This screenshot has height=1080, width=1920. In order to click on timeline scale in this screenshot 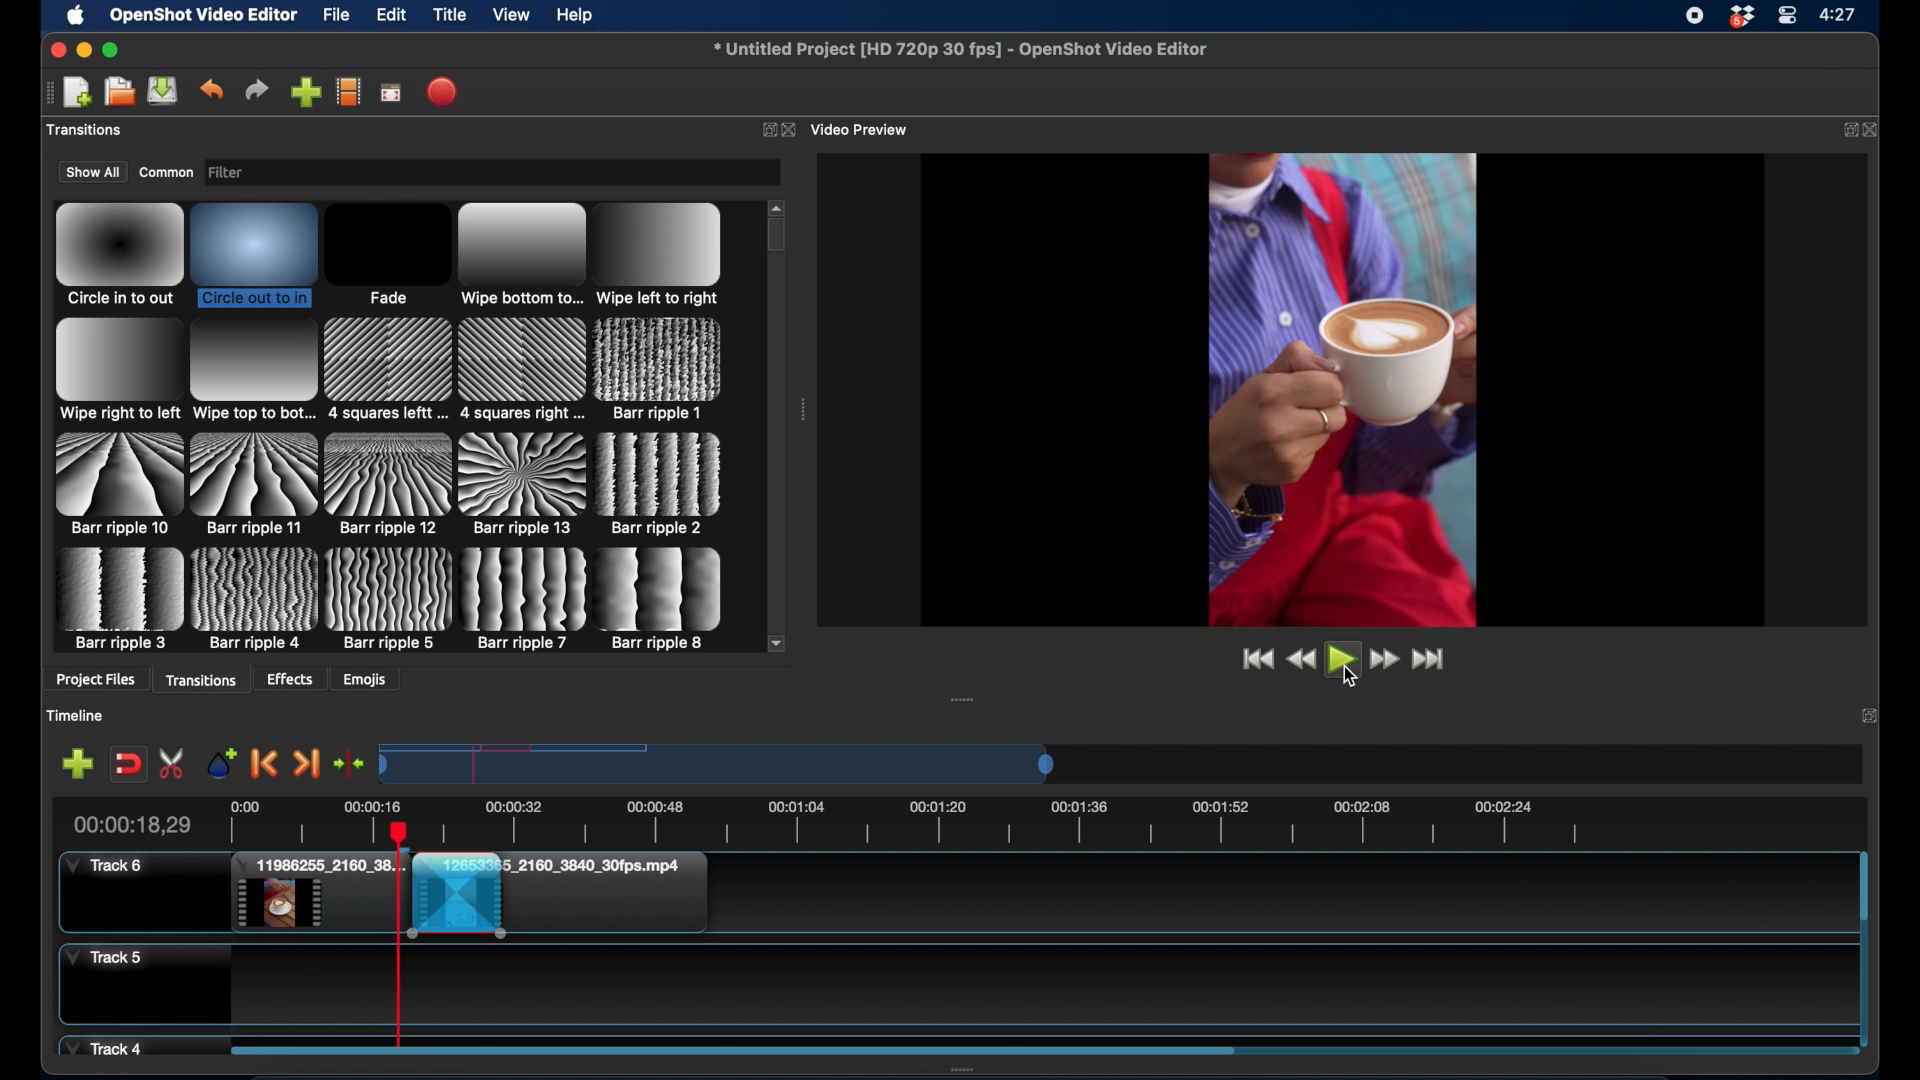, I will do `click(720, 763)`.